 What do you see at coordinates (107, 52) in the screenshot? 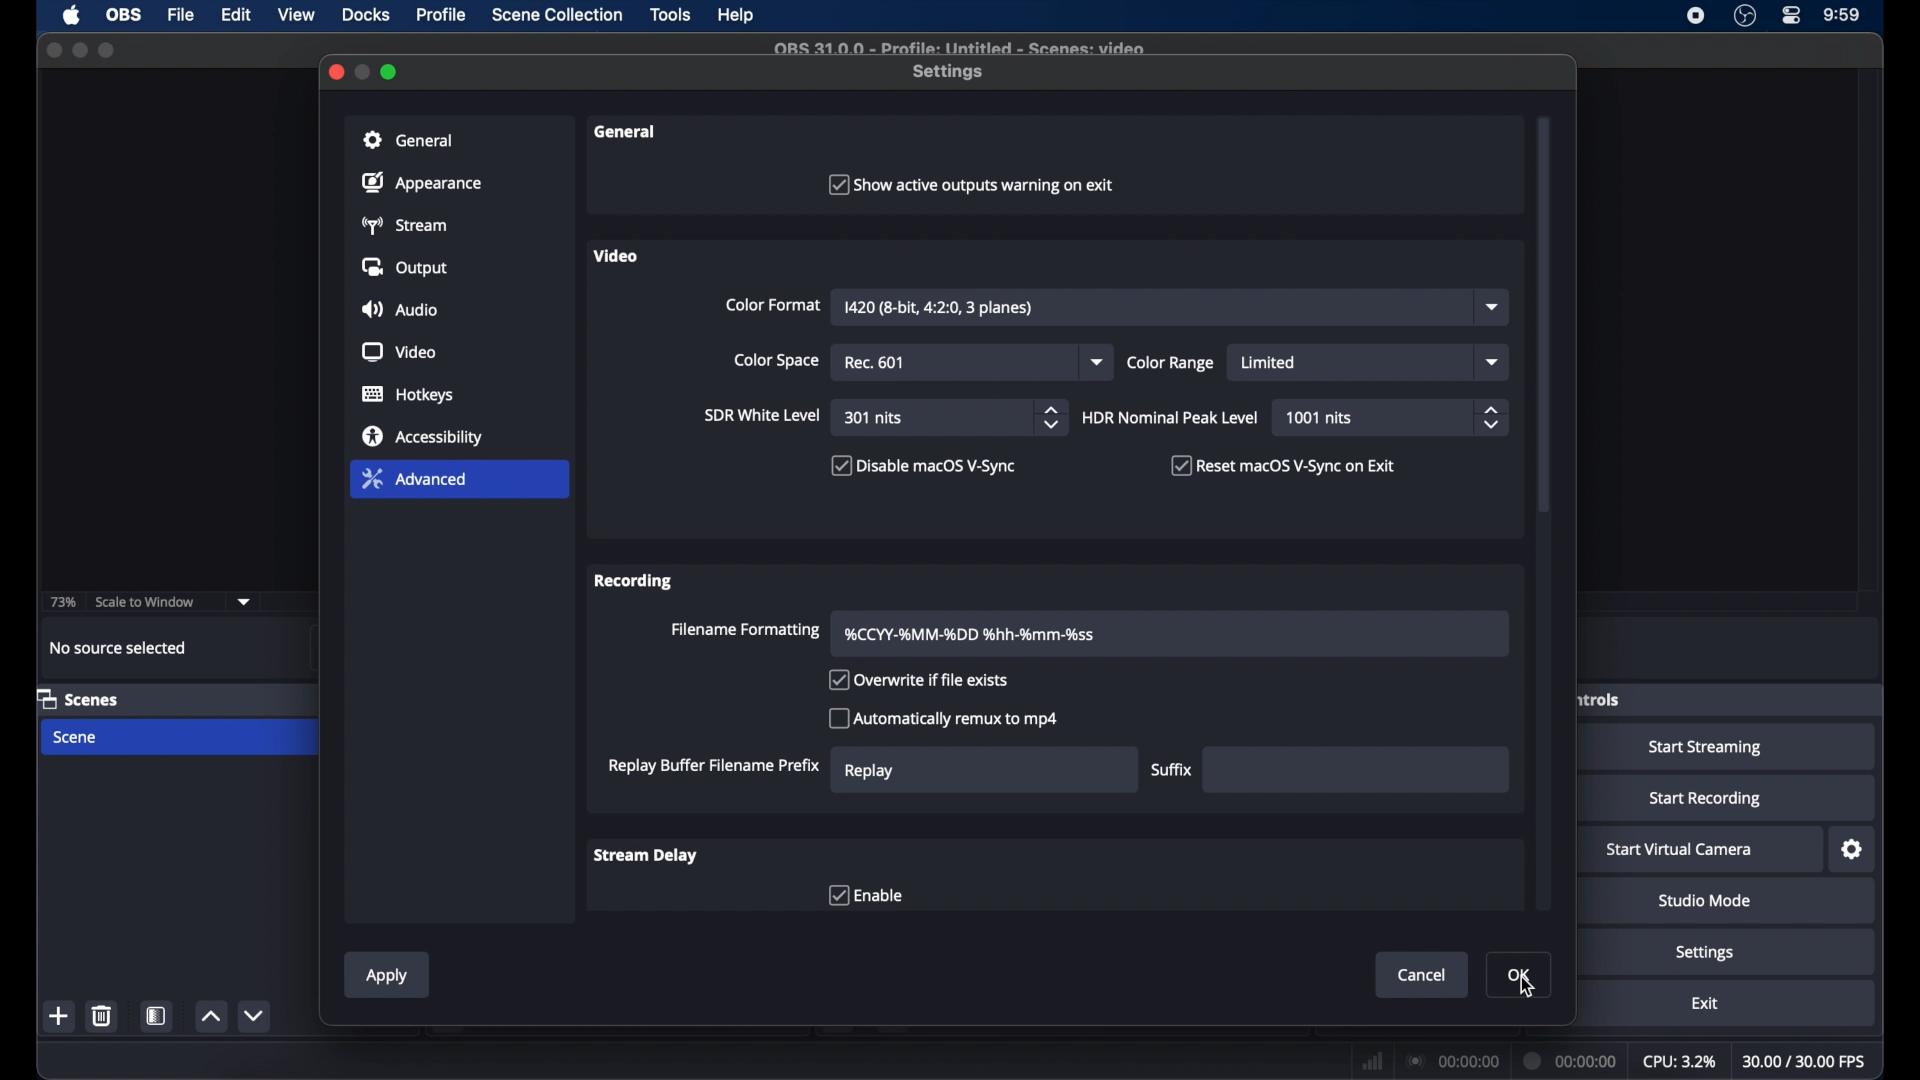
I see `maximize` at bounding box center [107, 52].